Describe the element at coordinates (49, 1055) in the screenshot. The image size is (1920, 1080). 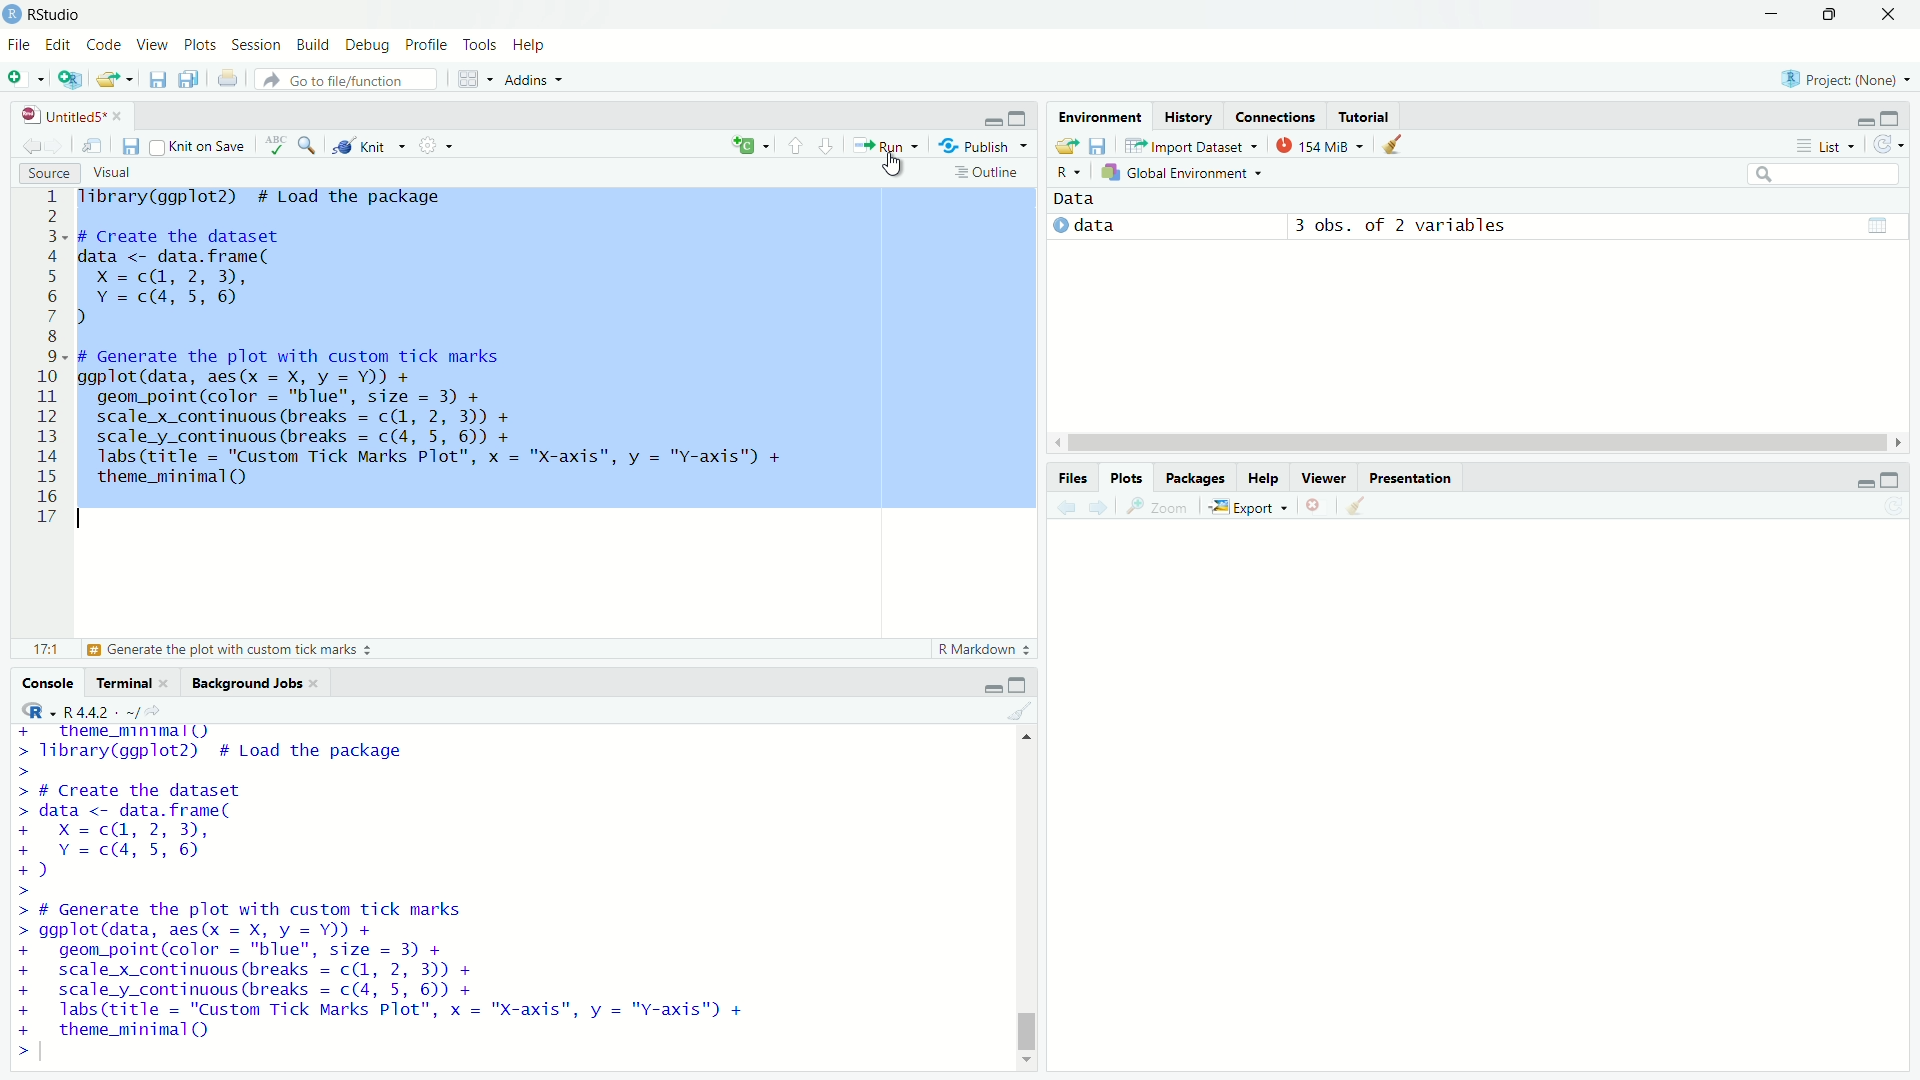
I see `typing cursor` at that location.